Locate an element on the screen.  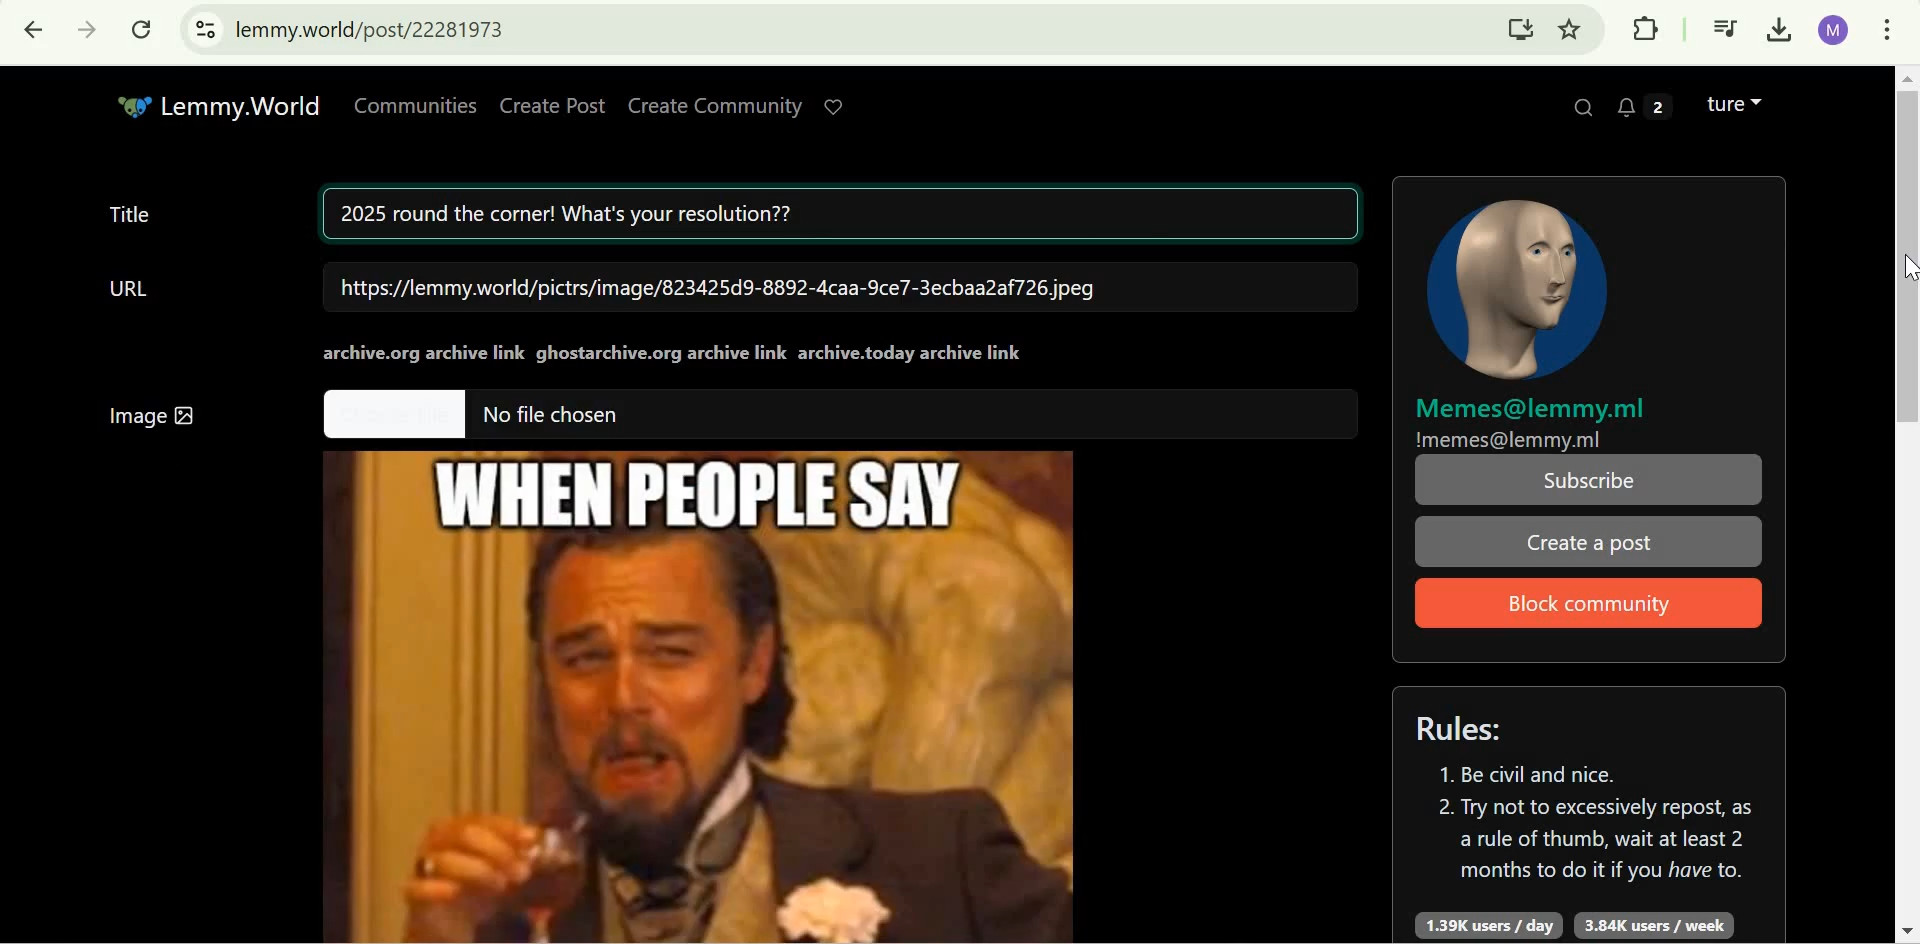
cursor is located at coordinates (1903, 270).